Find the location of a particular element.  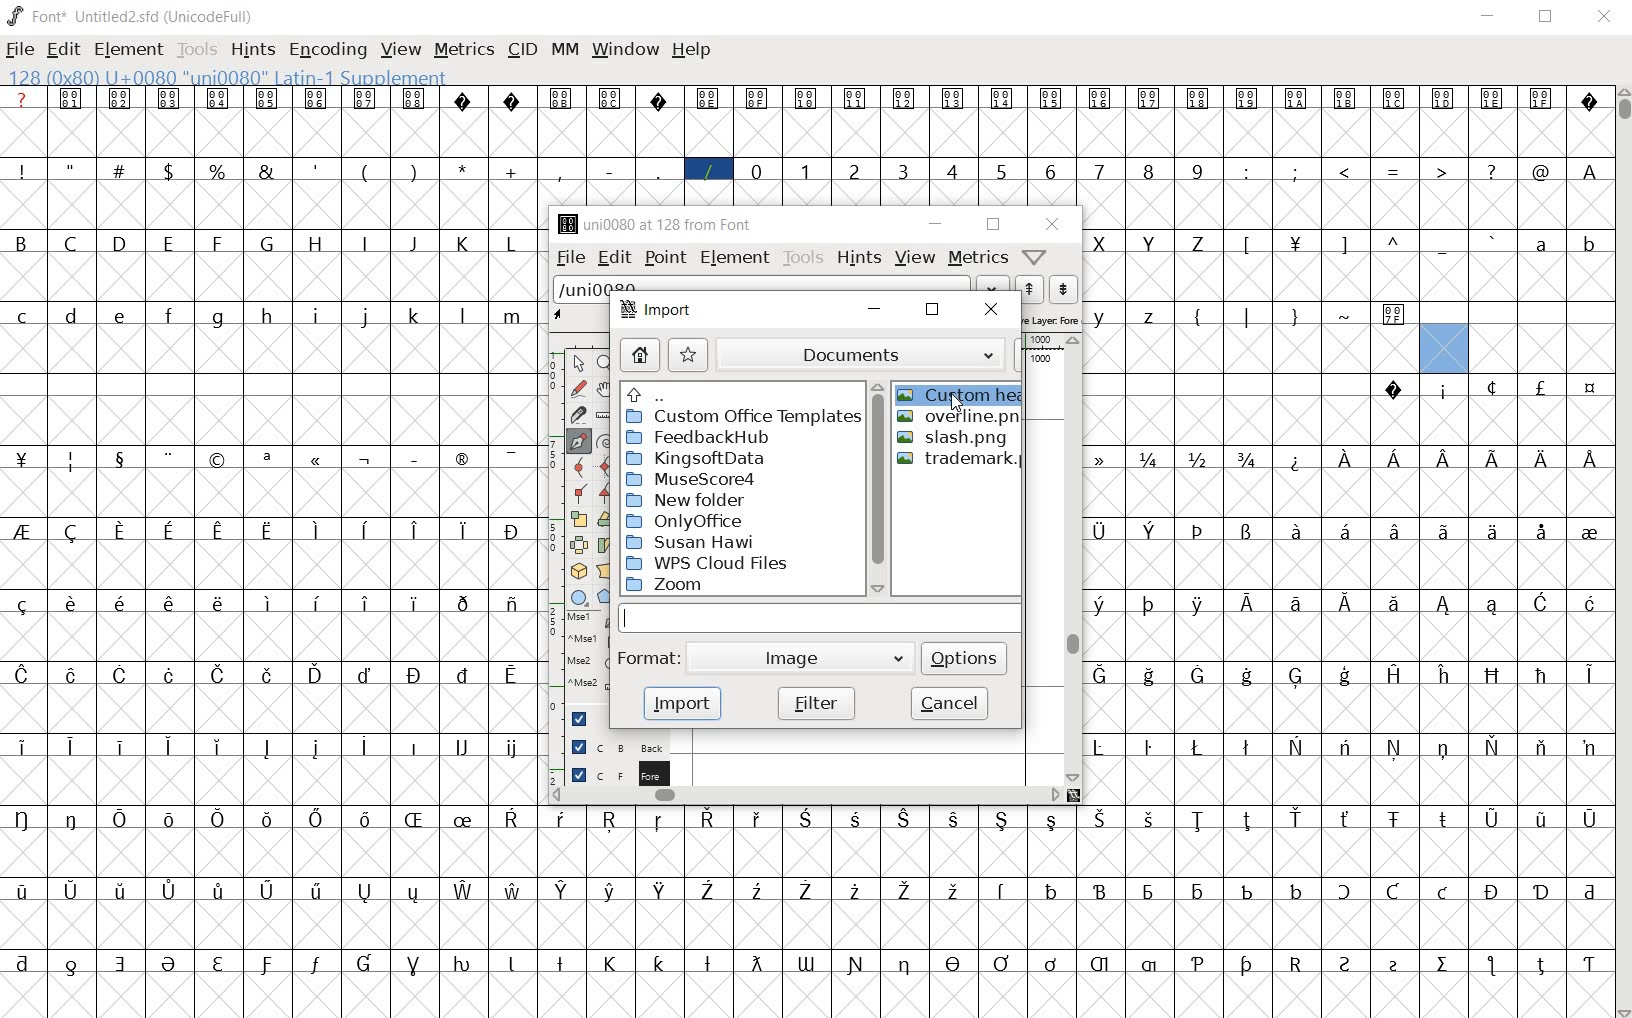

glyph is located at coordinates (1002, 891).